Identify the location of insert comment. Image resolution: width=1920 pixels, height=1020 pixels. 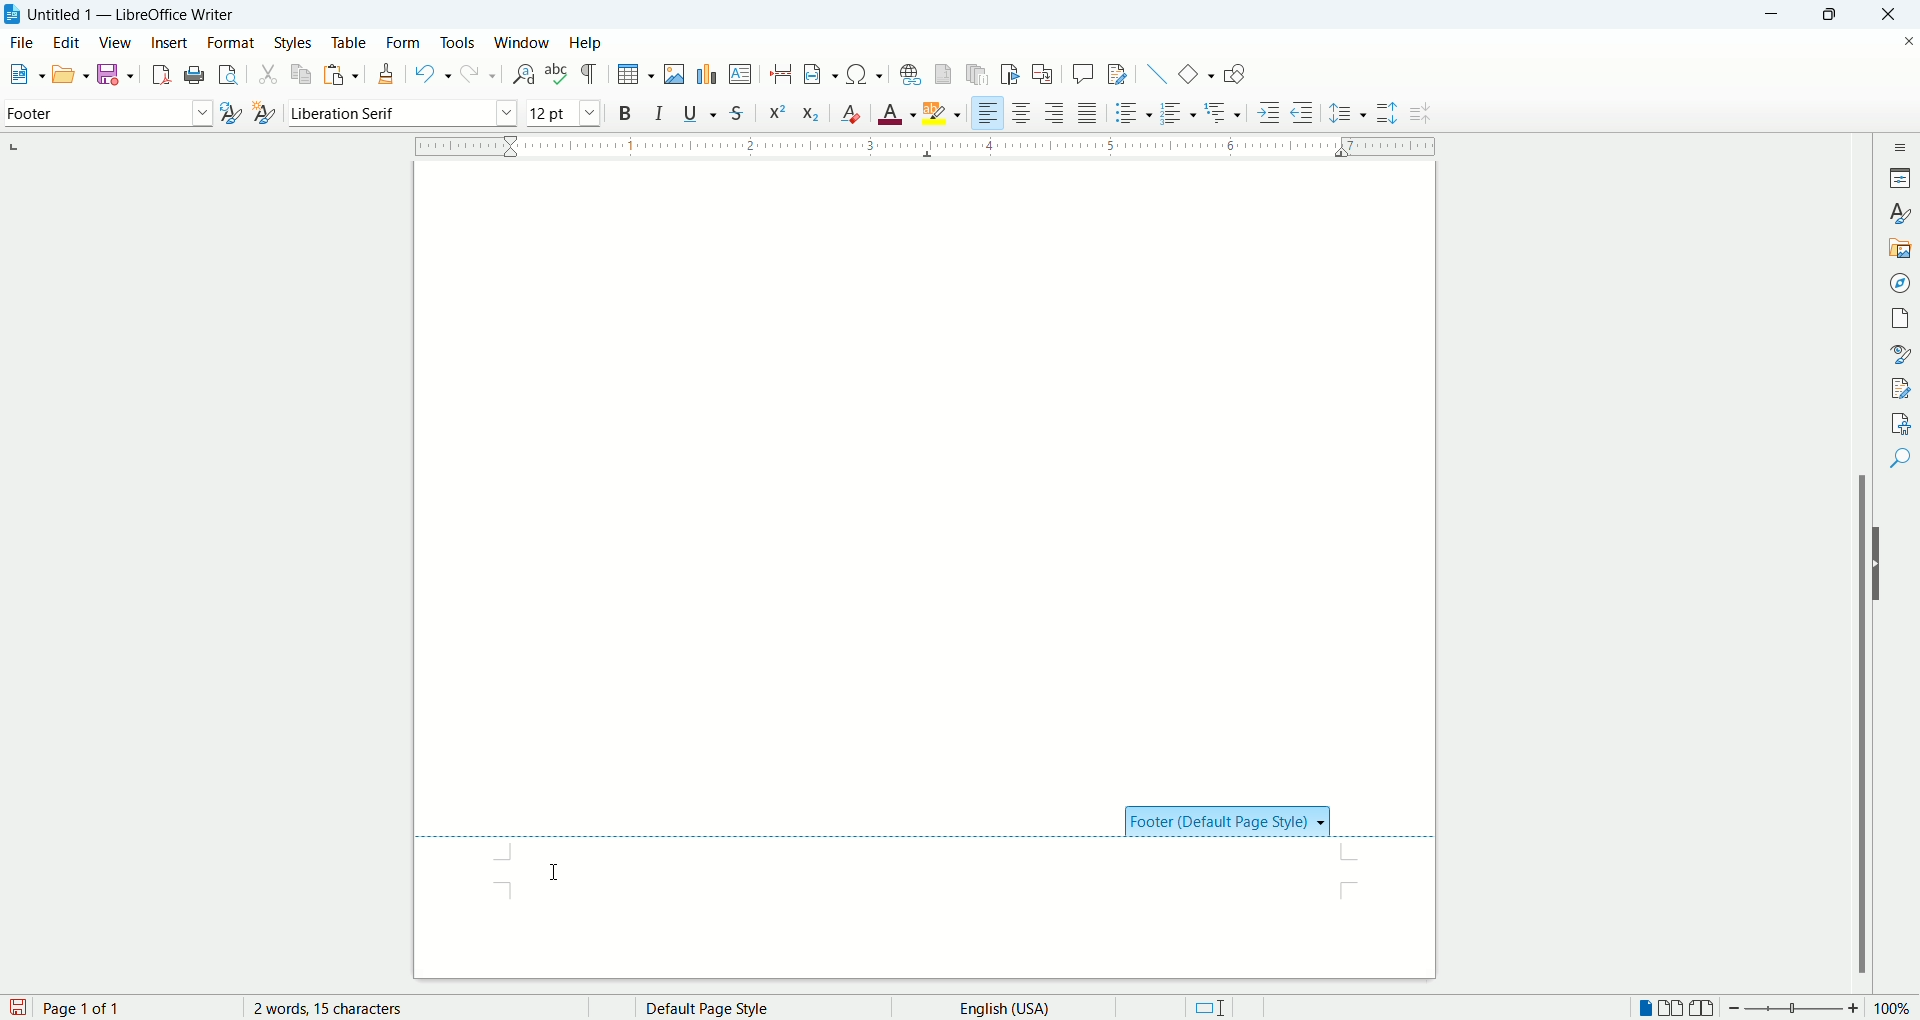
(1083, 73).